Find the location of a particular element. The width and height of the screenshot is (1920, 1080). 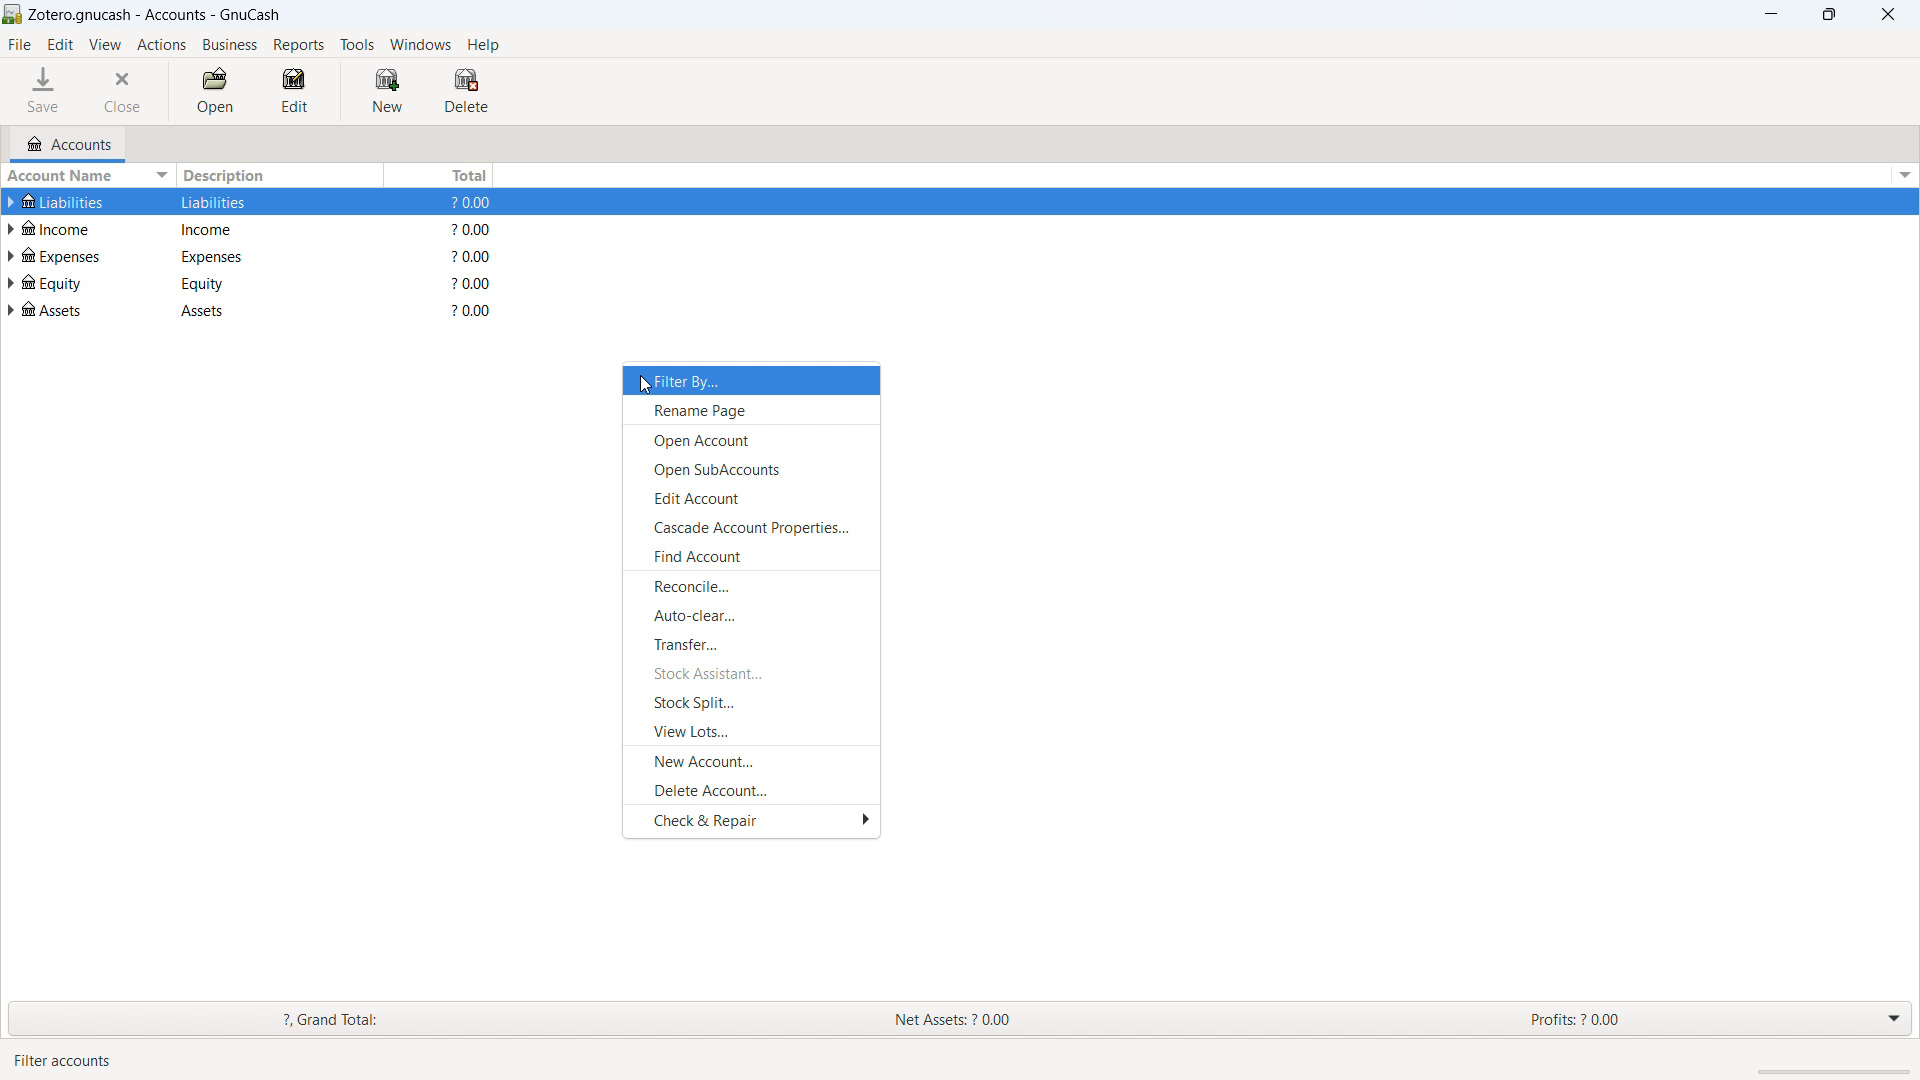

stock assistant is located at coordinates (750, 671).